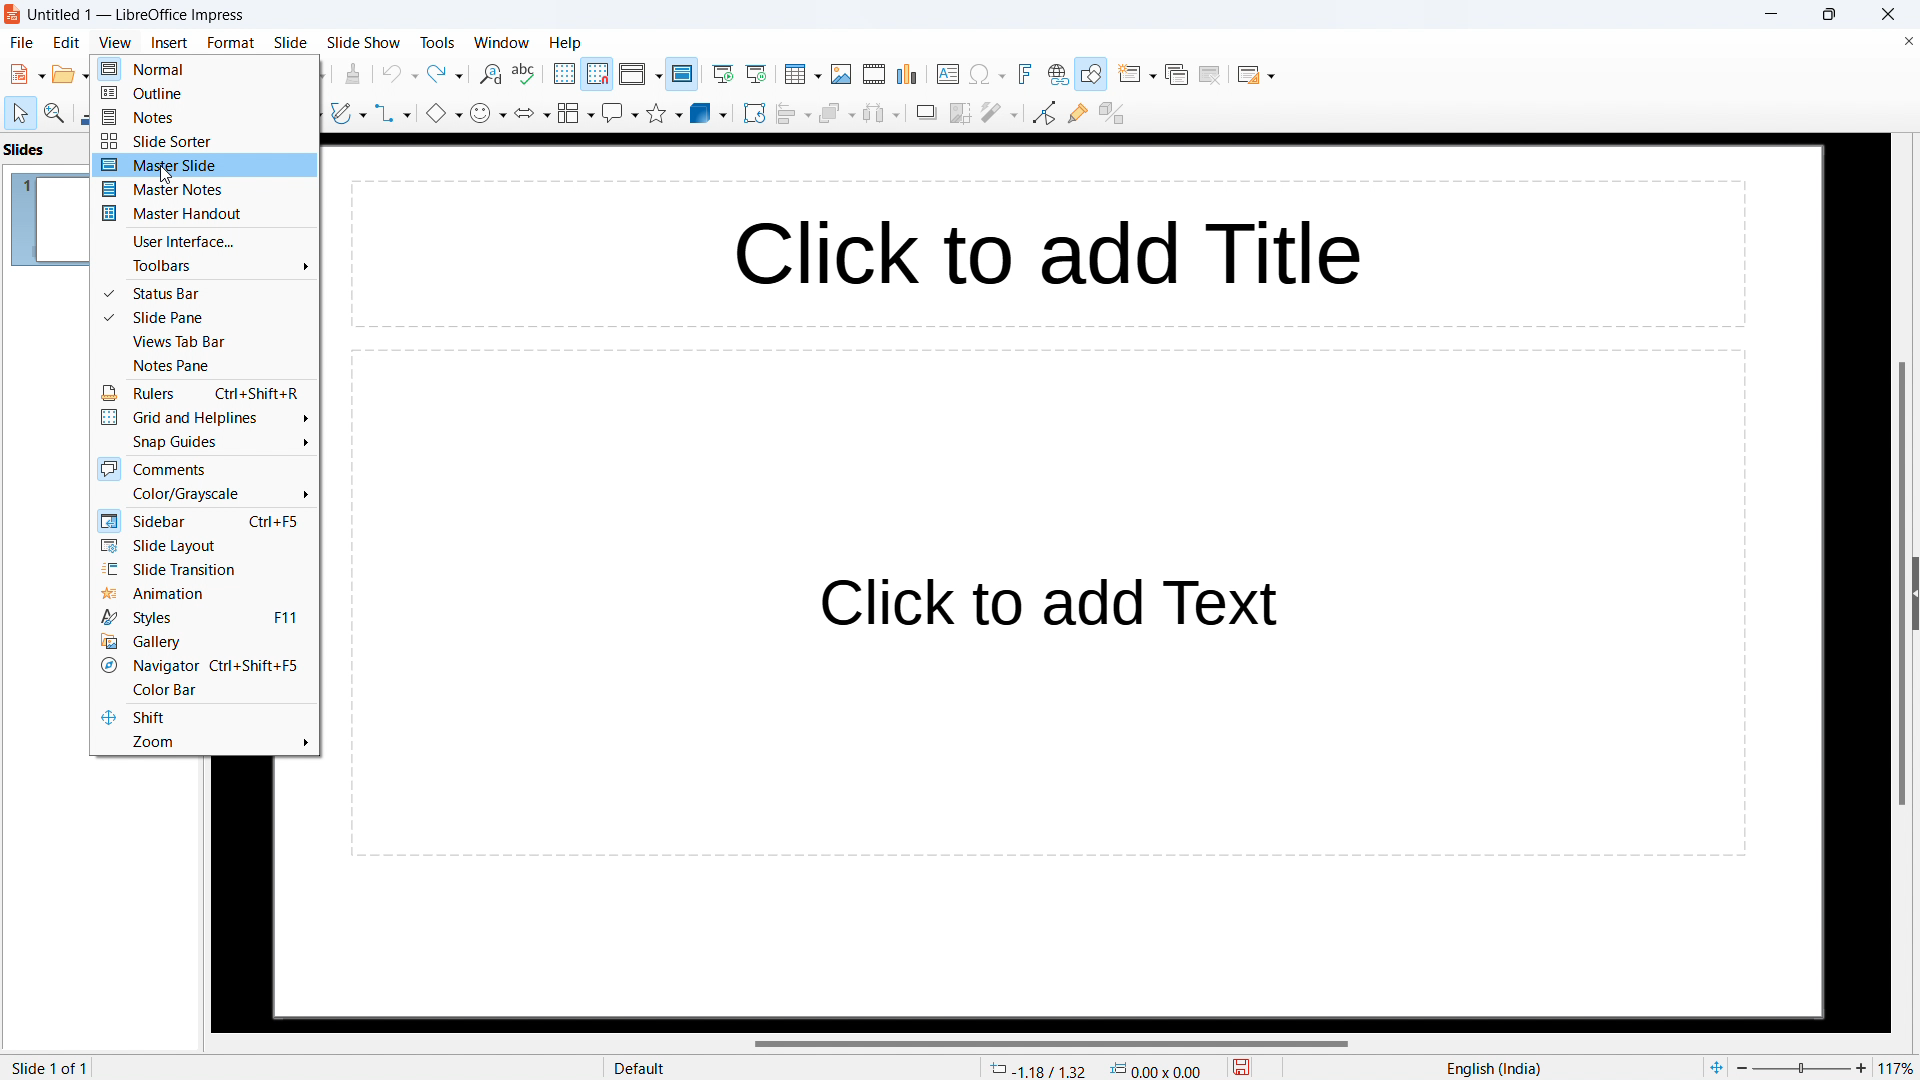 The height and width of the screenshot is (1080, 1920). What do you see at coordinates (1157, 1069) in the screenshot?
I see `dimensions` at bounding box center [1157, 1069].